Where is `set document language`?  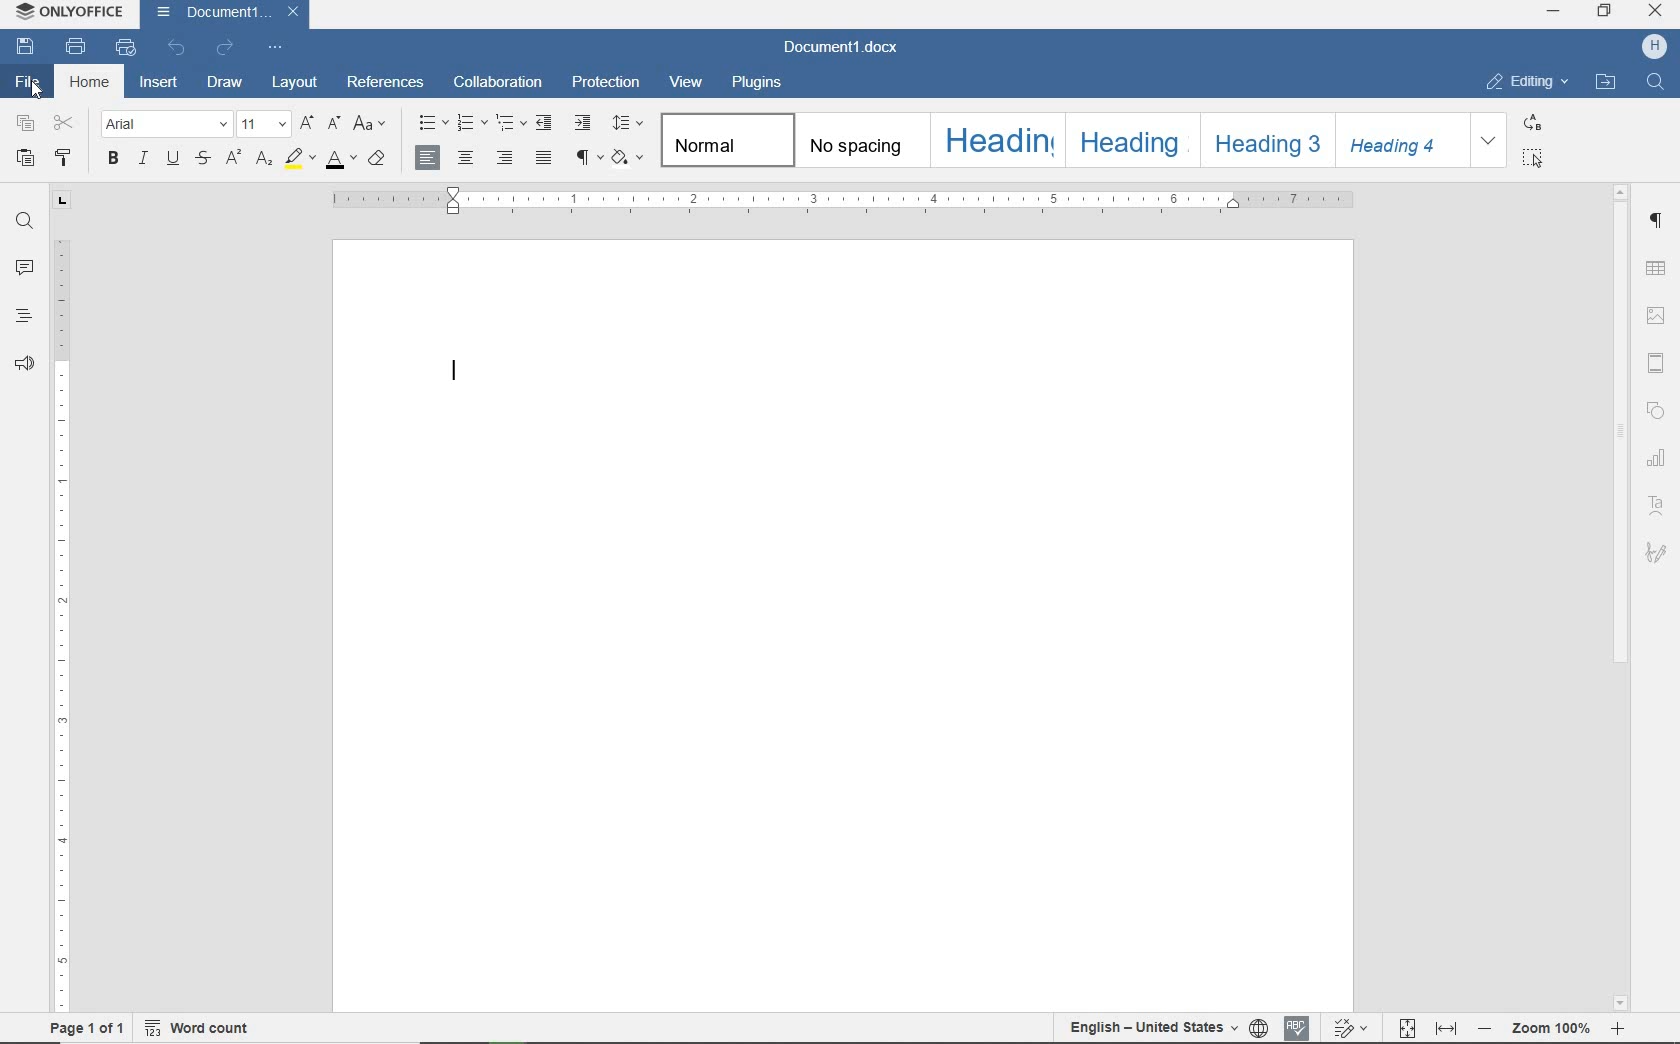
set document language is located at coordinates (1260, 1028).